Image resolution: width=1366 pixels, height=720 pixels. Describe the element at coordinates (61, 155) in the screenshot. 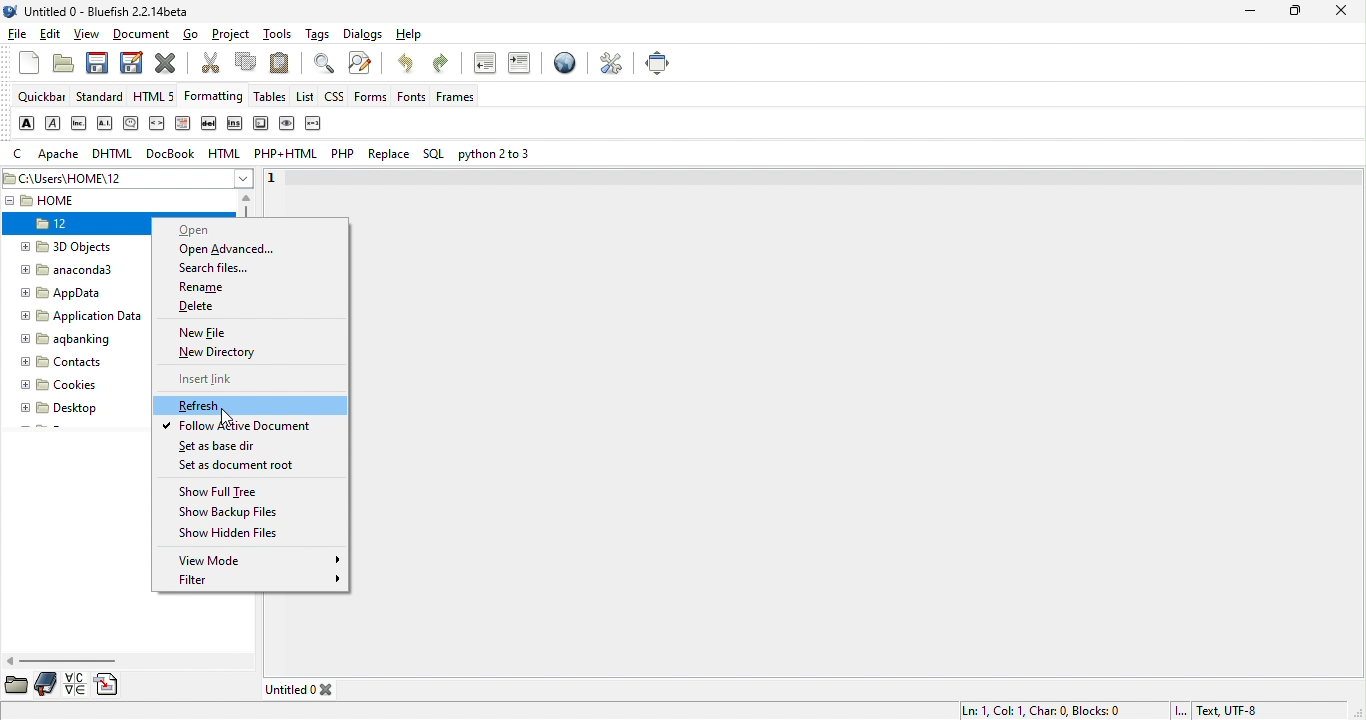

I see `apache` at that location.